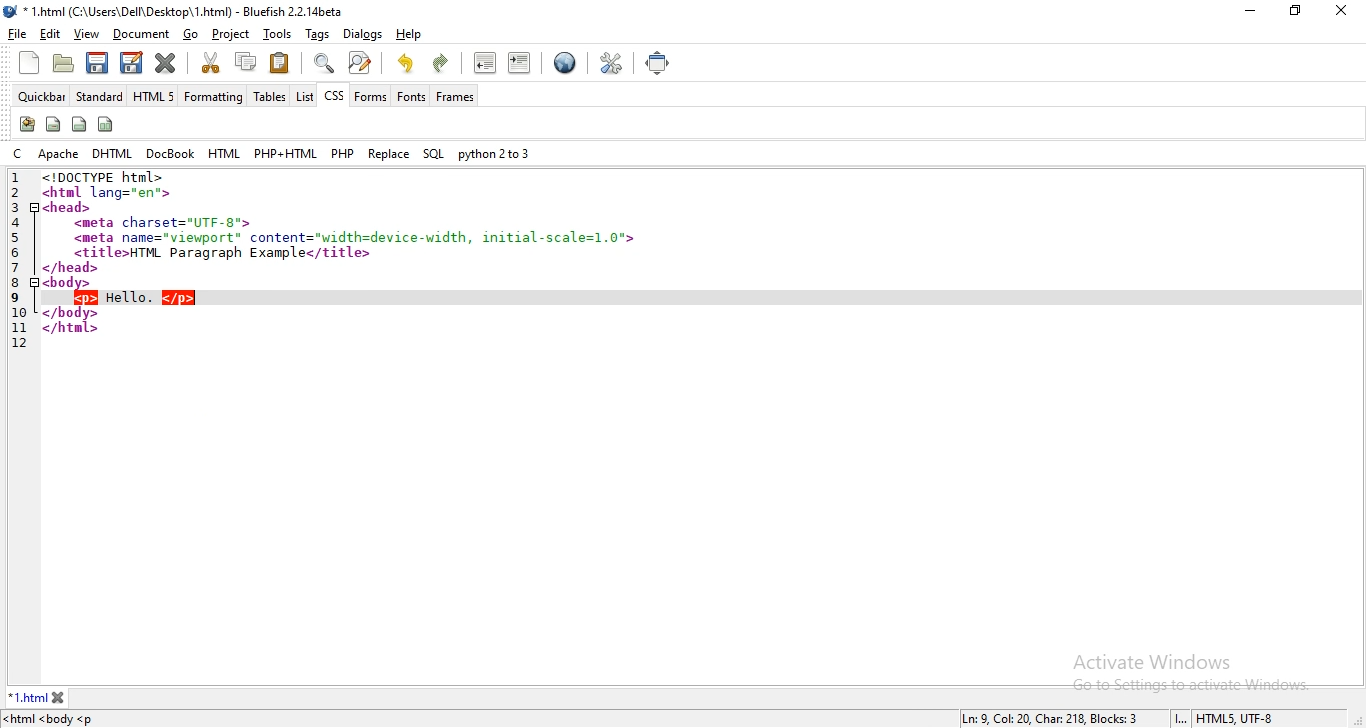  Describe the element at coordinates (322, 63) in the screenshot. I see `show find bar` at that location.